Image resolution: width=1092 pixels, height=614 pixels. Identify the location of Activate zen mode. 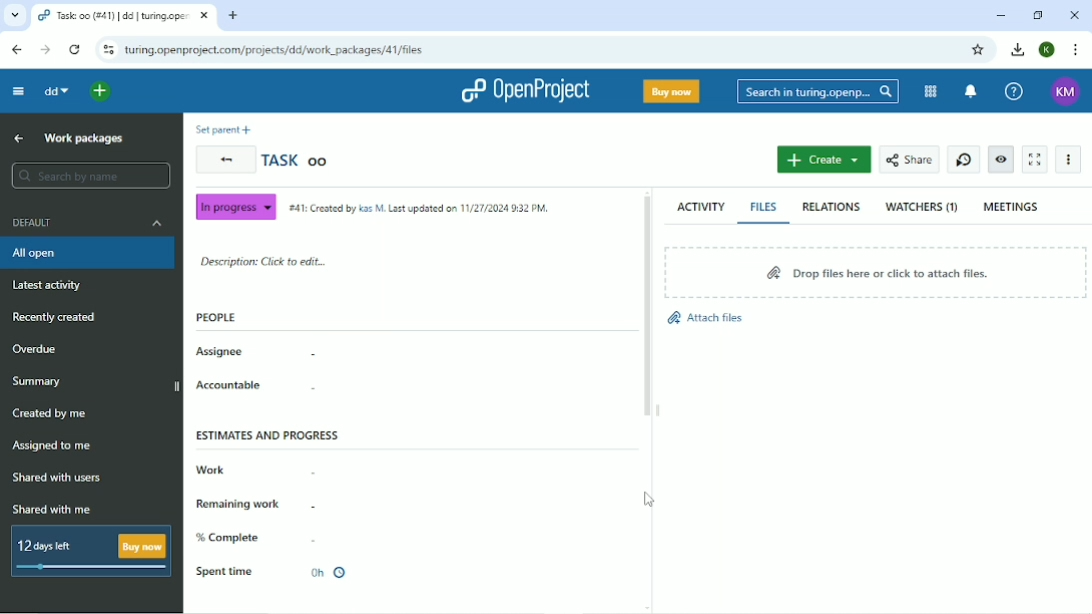
(1034, 160).